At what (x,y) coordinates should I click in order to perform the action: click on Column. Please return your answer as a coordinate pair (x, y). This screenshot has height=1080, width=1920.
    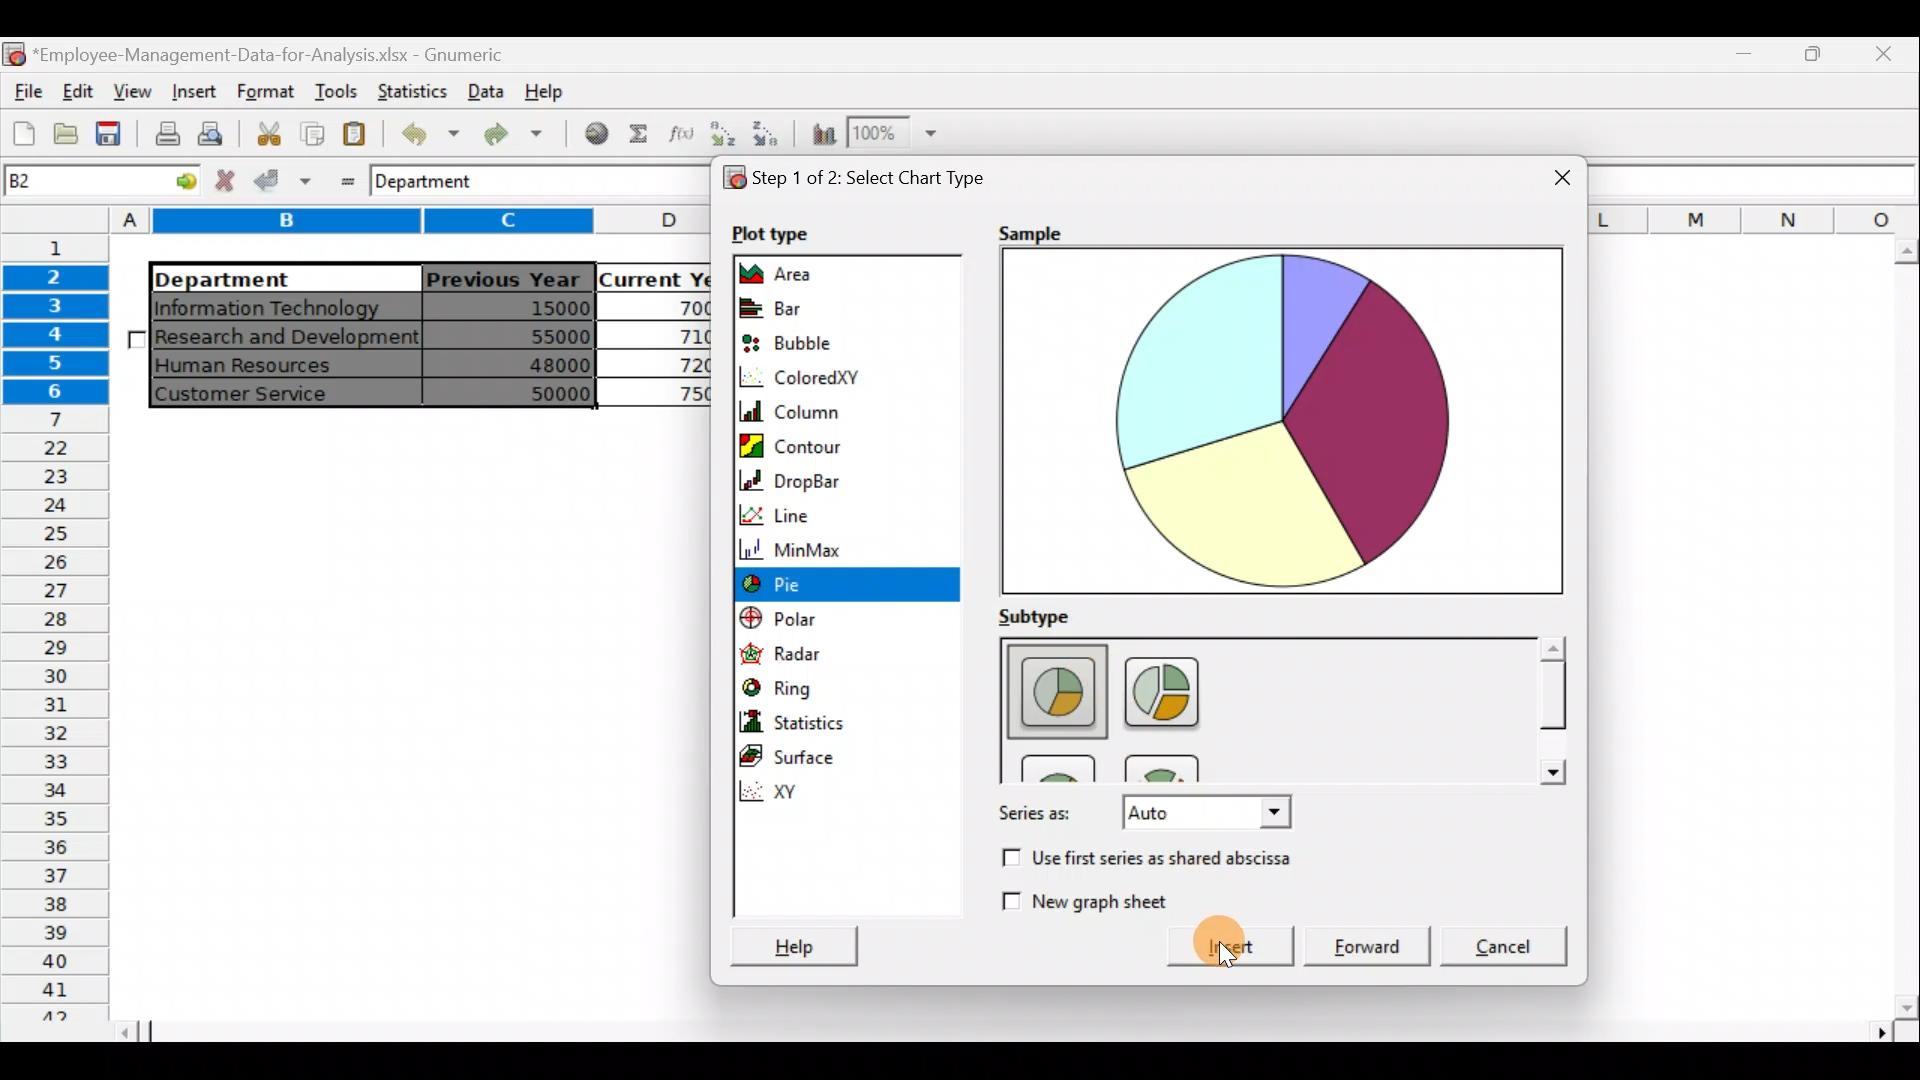
    Looking at the image, I should click on (828, 409).